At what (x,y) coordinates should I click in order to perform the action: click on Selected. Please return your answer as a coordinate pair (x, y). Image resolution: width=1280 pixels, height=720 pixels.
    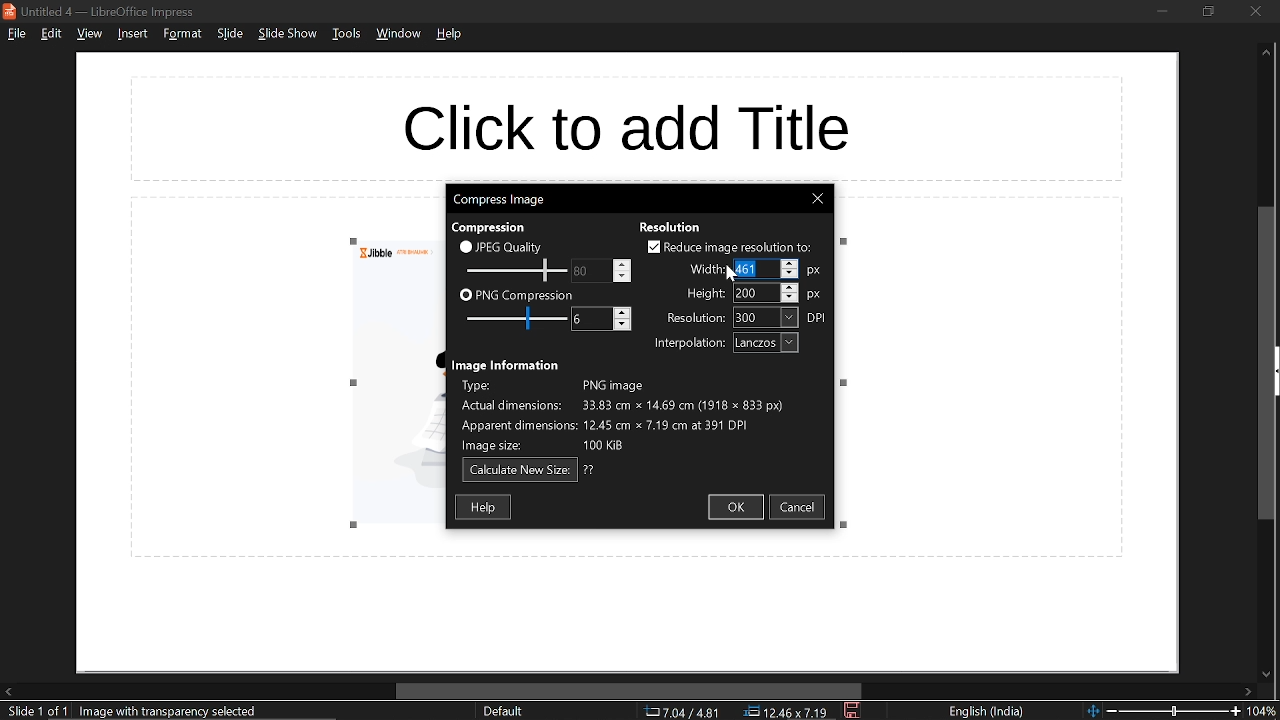
    Looking at the image, I should click on (749, 269).